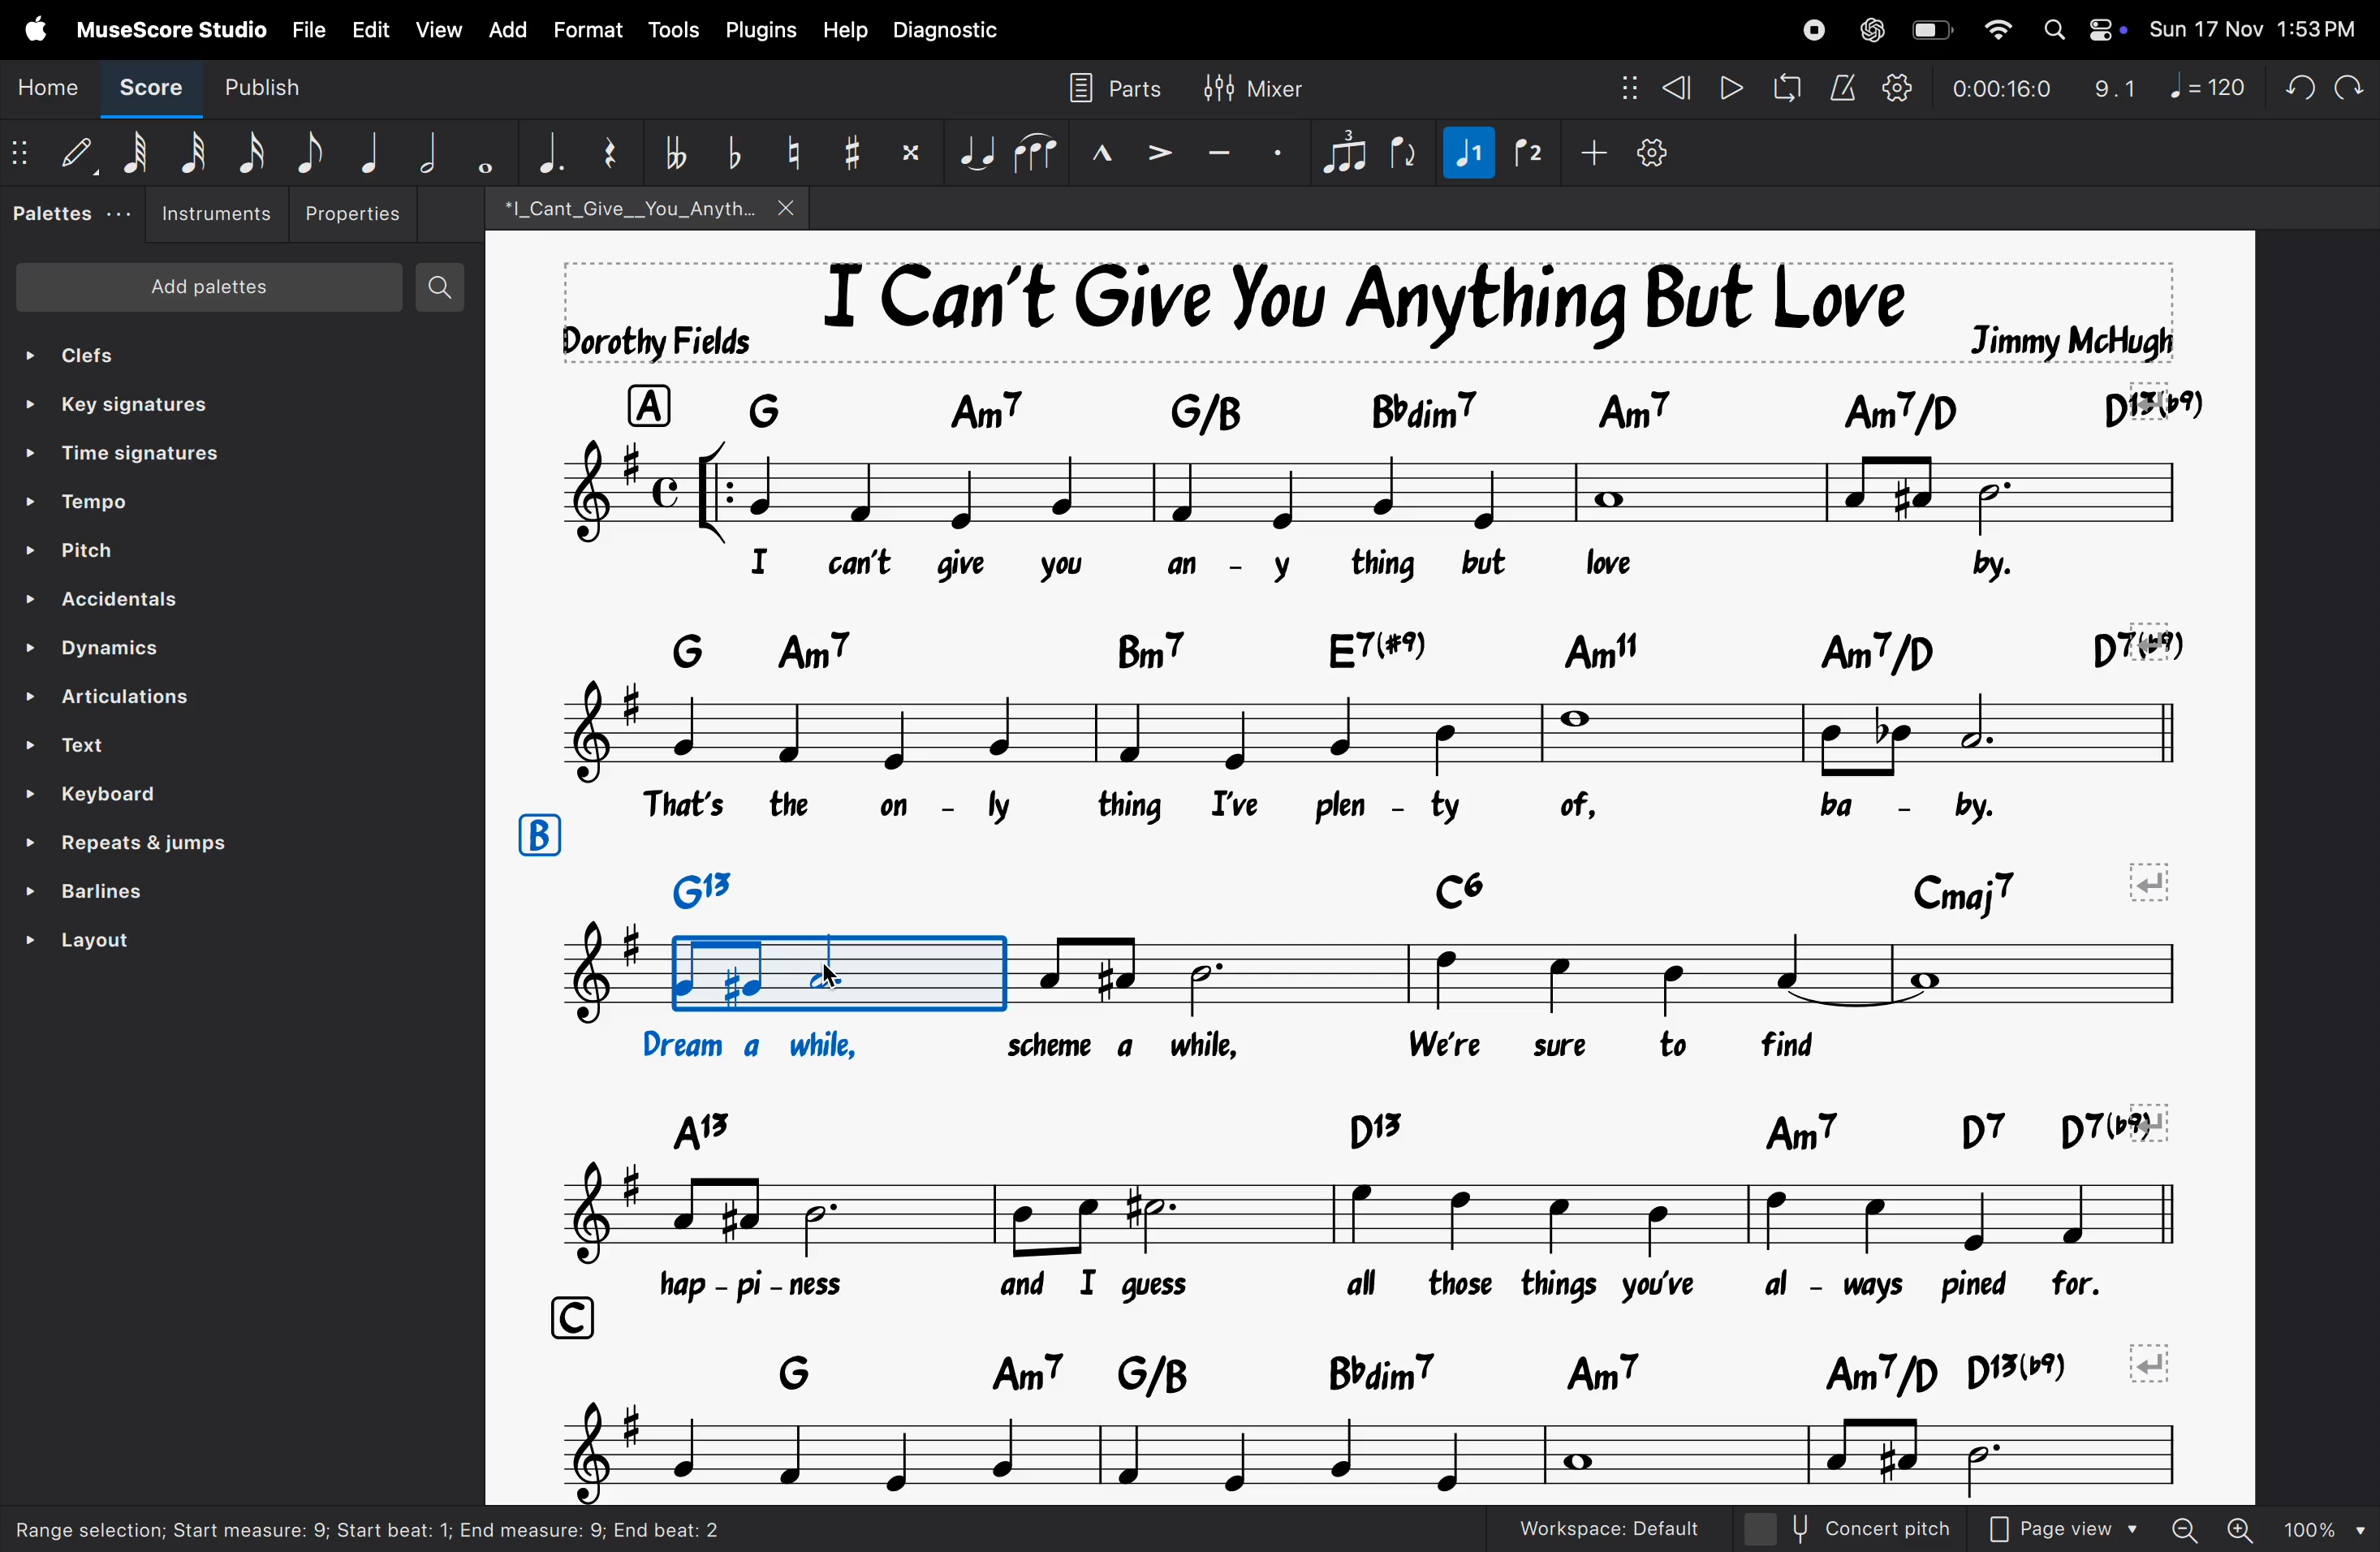 Image resolution: width=2380 pixels, height=1552 pixels. Describe the element at coordinates (2293, 83) in the screenshot. I see `undo` at that location.